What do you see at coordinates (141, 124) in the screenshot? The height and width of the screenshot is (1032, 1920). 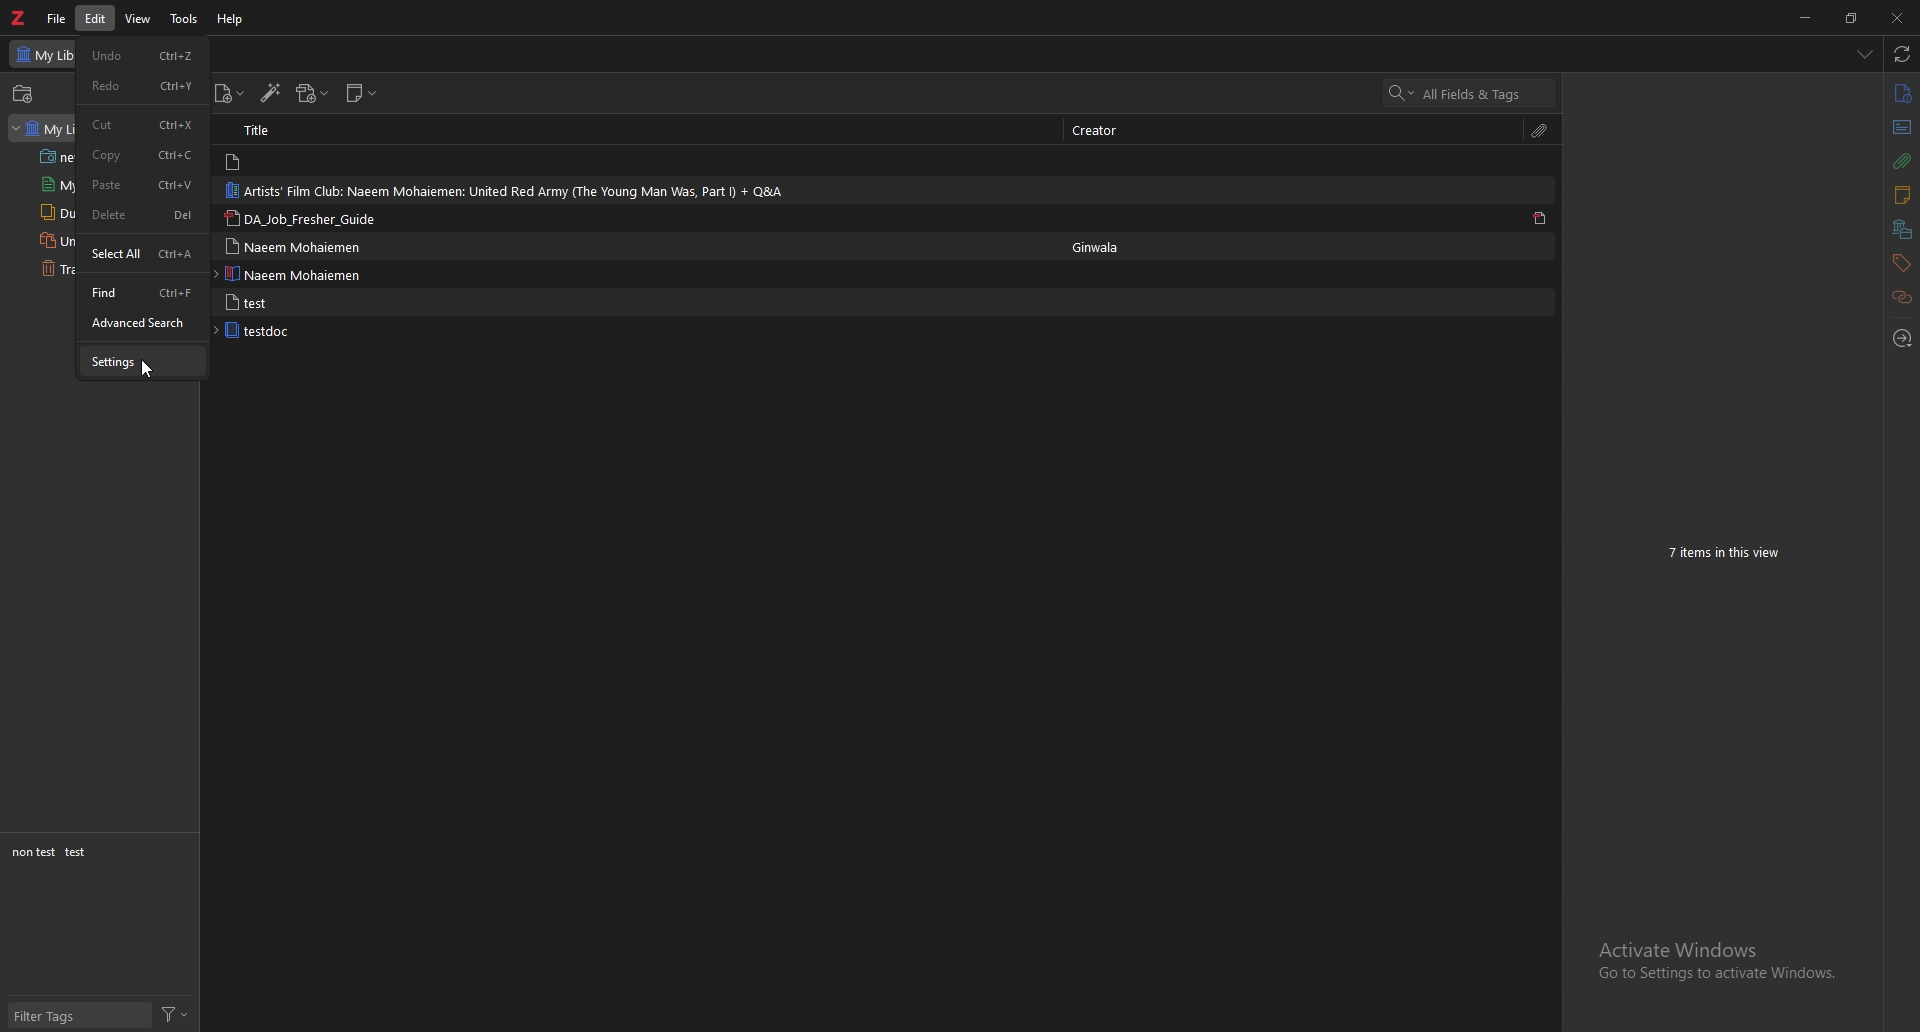 I see `cut` at bounding box center [141, 124].